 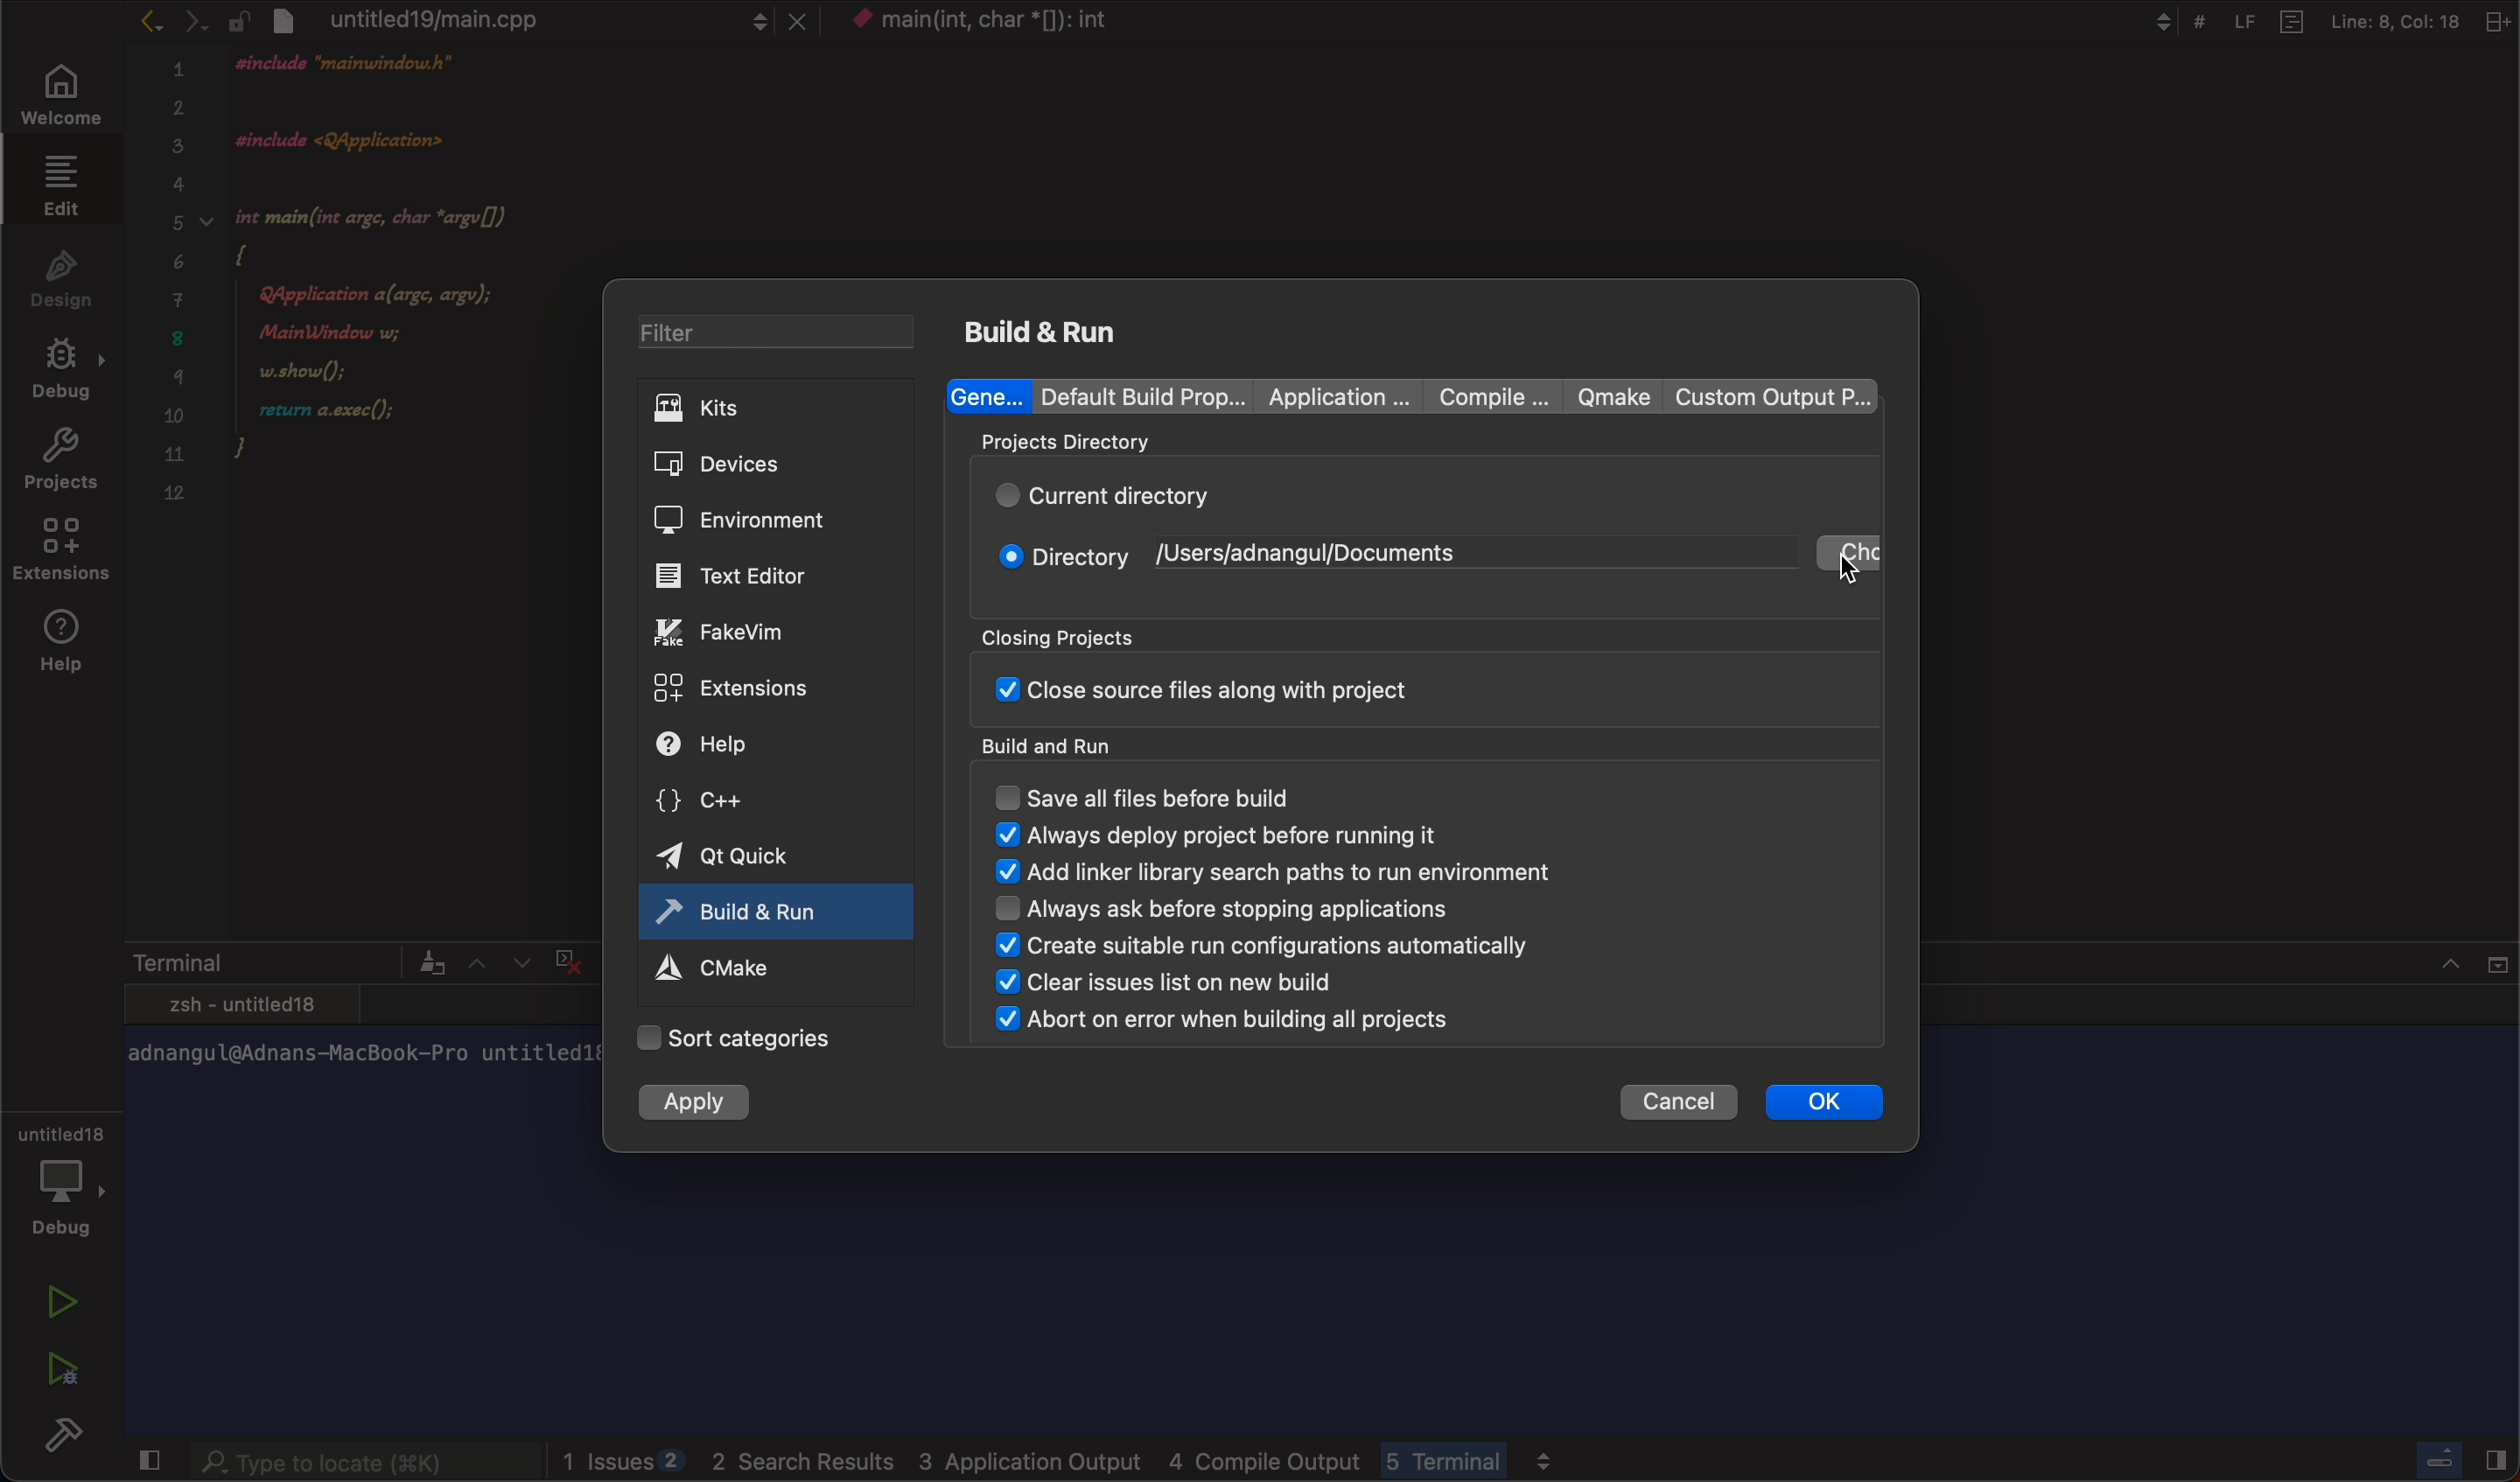 I want to click on environment, so click(x=758, y=516).